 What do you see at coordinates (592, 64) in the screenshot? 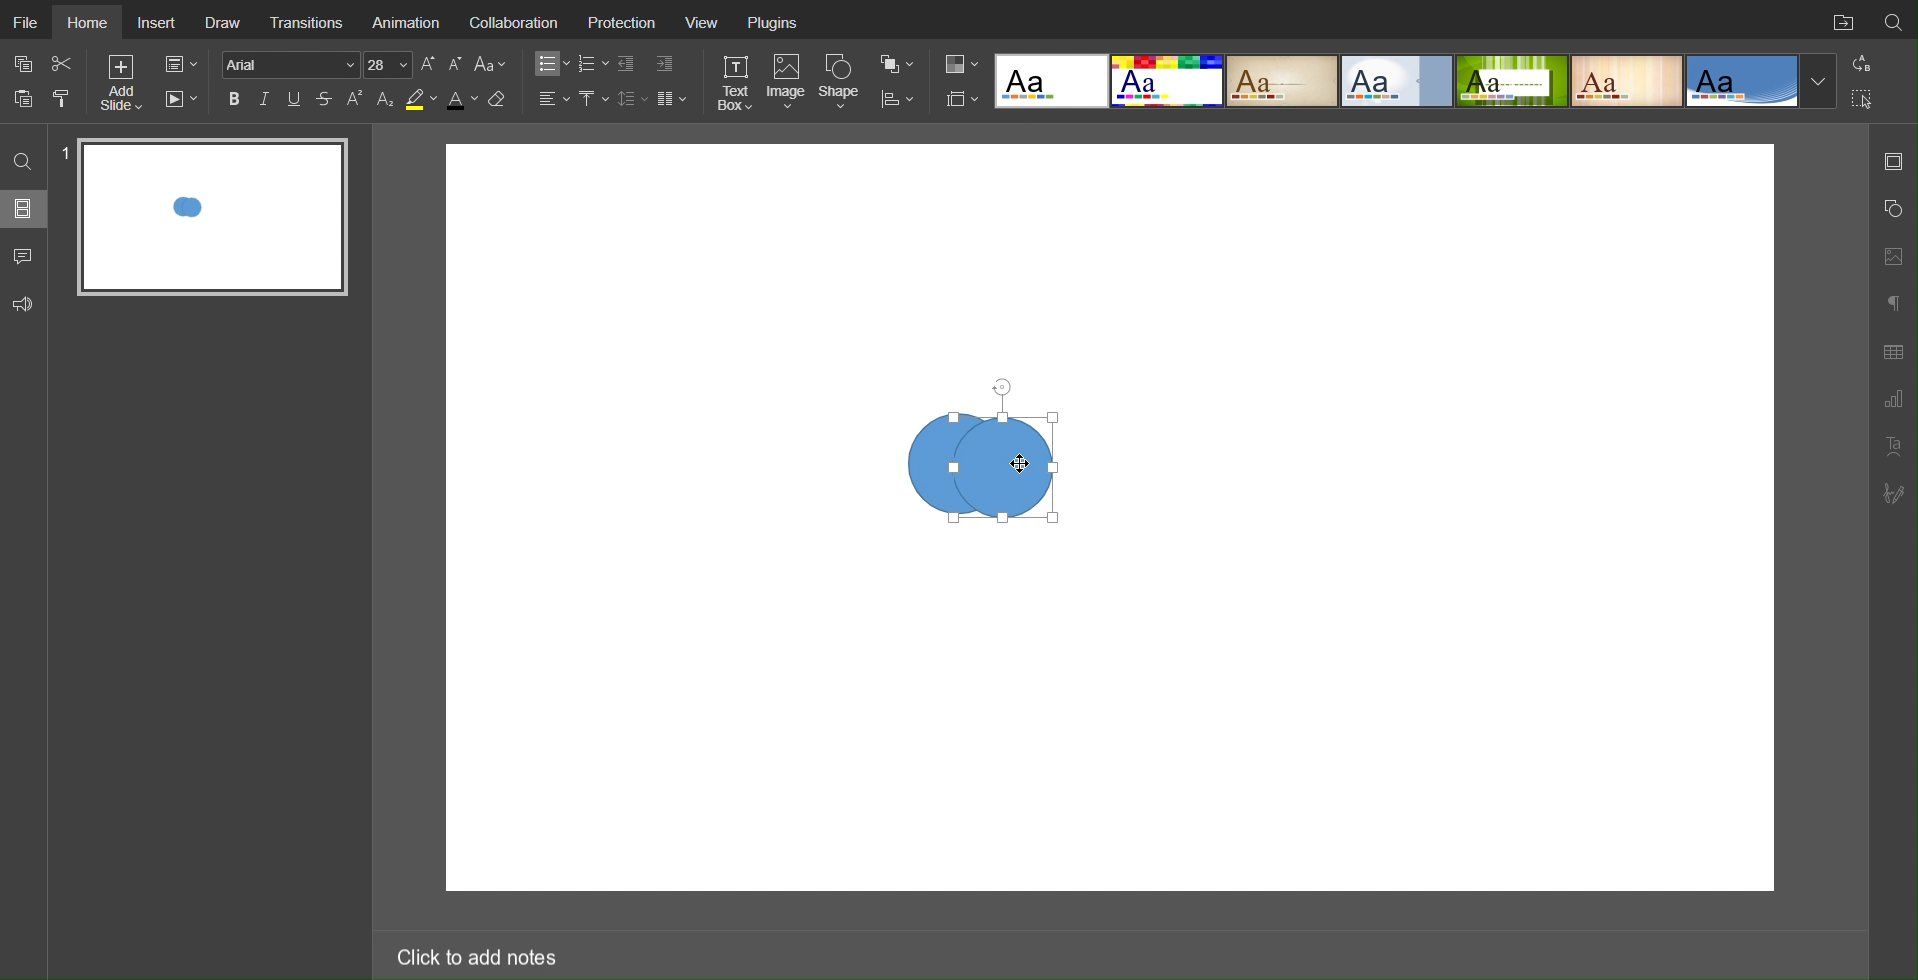
I see `Number List` at bounding box center [592, 64].